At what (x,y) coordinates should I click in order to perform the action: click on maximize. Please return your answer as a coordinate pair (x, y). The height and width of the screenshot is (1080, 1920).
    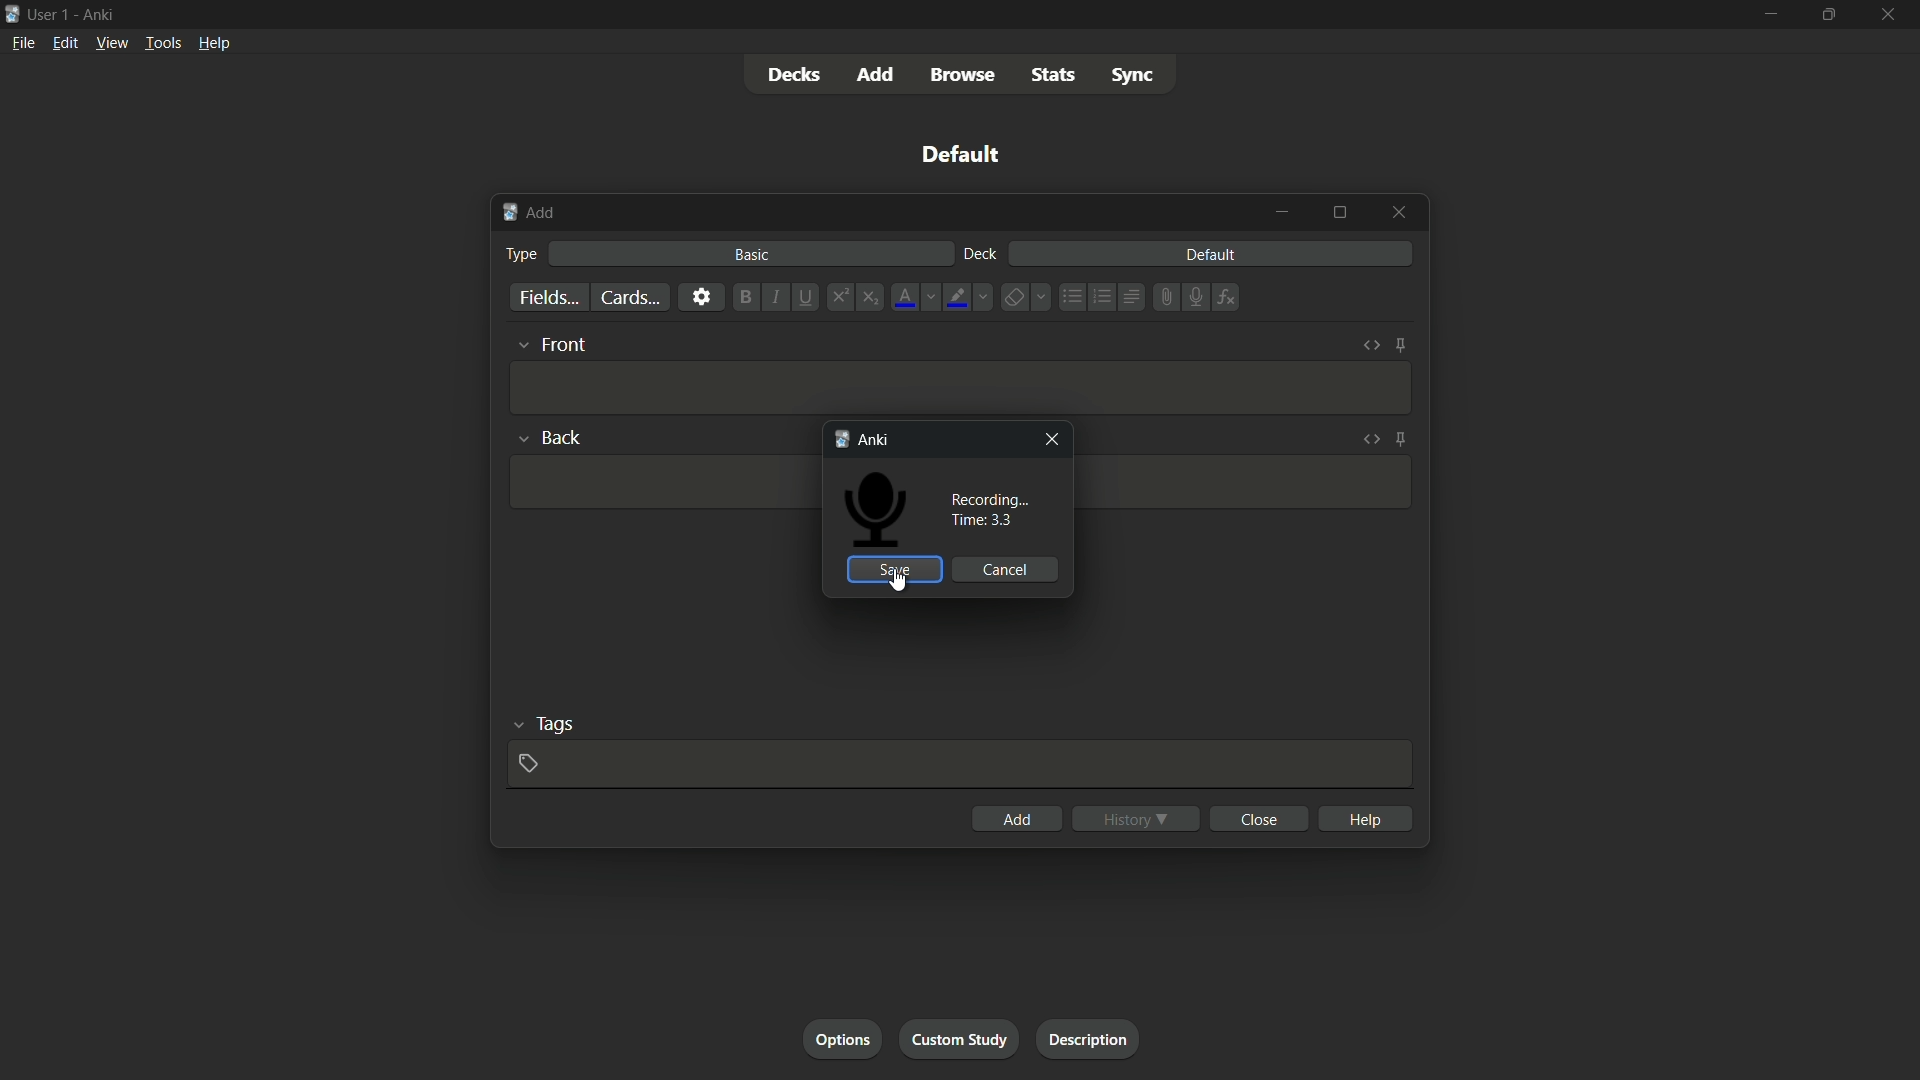
    Looking at the image, I should click on (1829, 15).